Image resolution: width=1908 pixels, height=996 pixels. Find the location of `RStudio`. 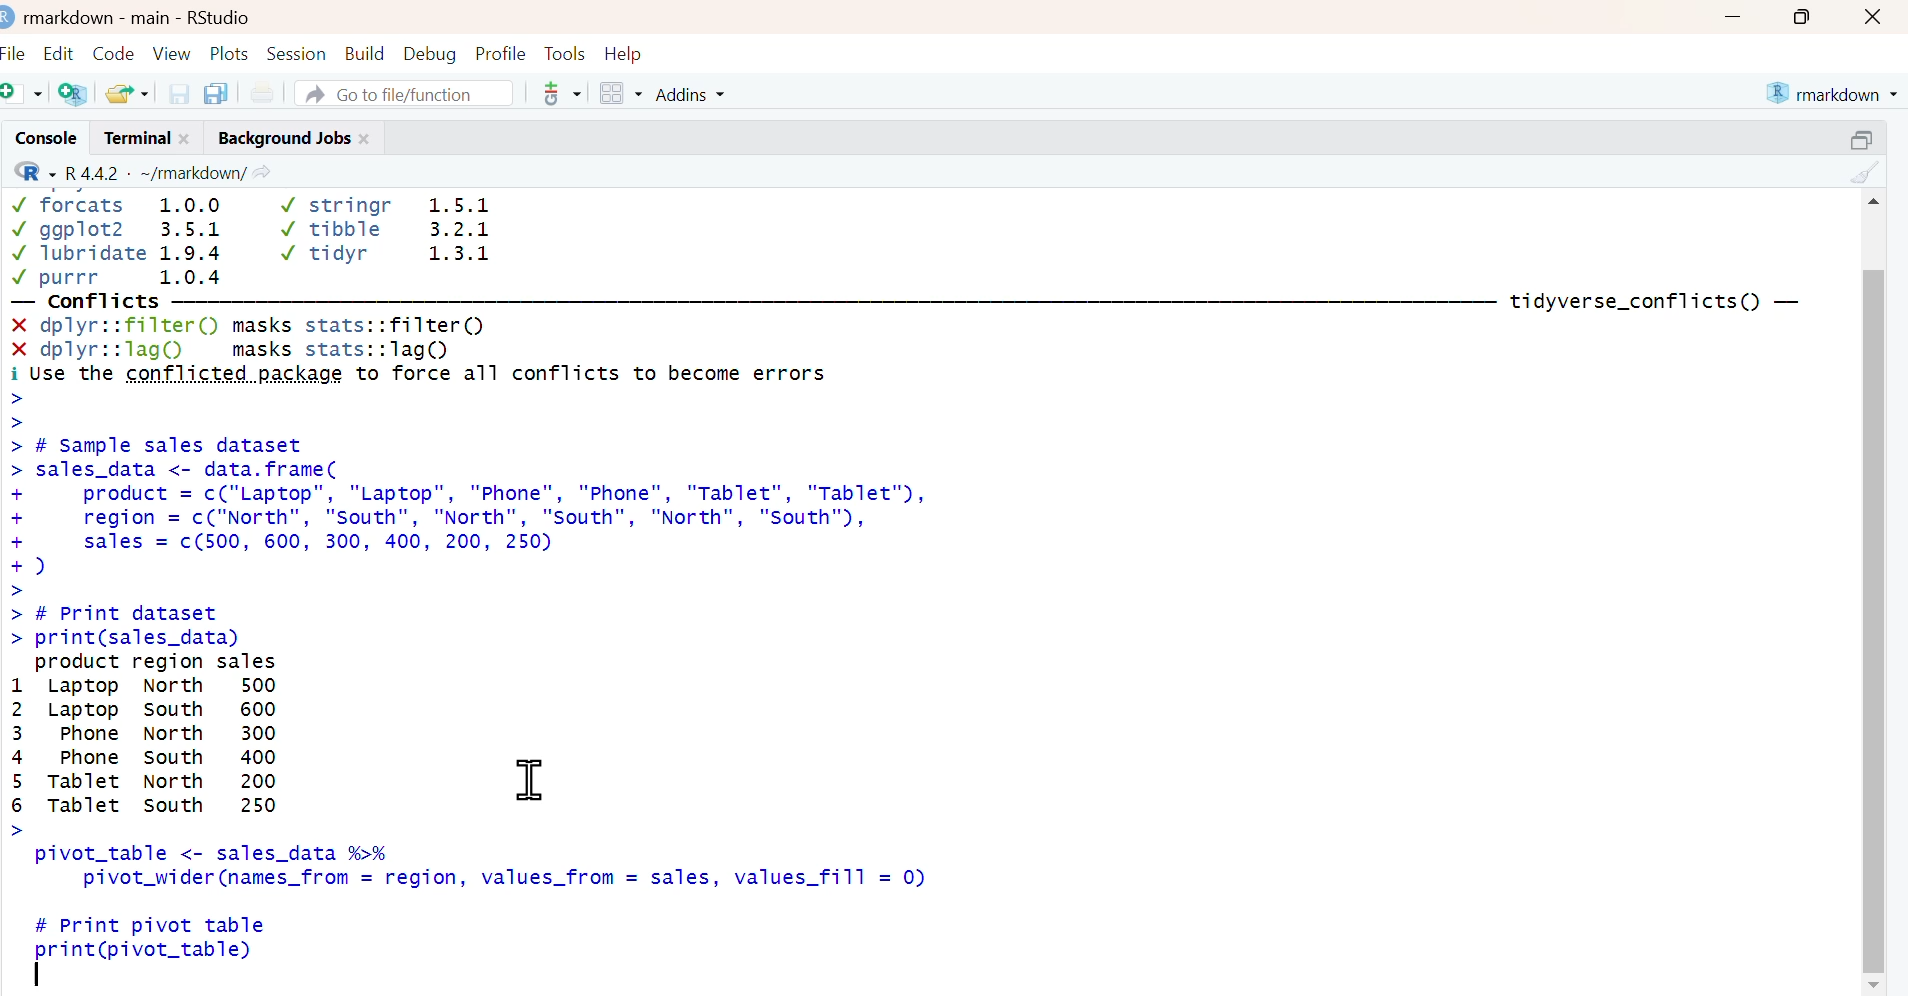

RStudio is located at coordinates (220, 15).